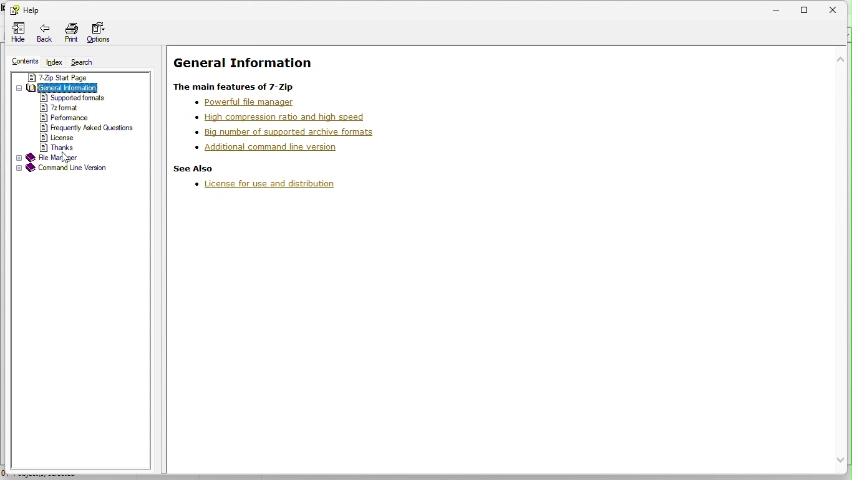  What do you see at coordinates (72, 97) in the screenshot?
I see `supported formats` at bounding box center [72, 97].